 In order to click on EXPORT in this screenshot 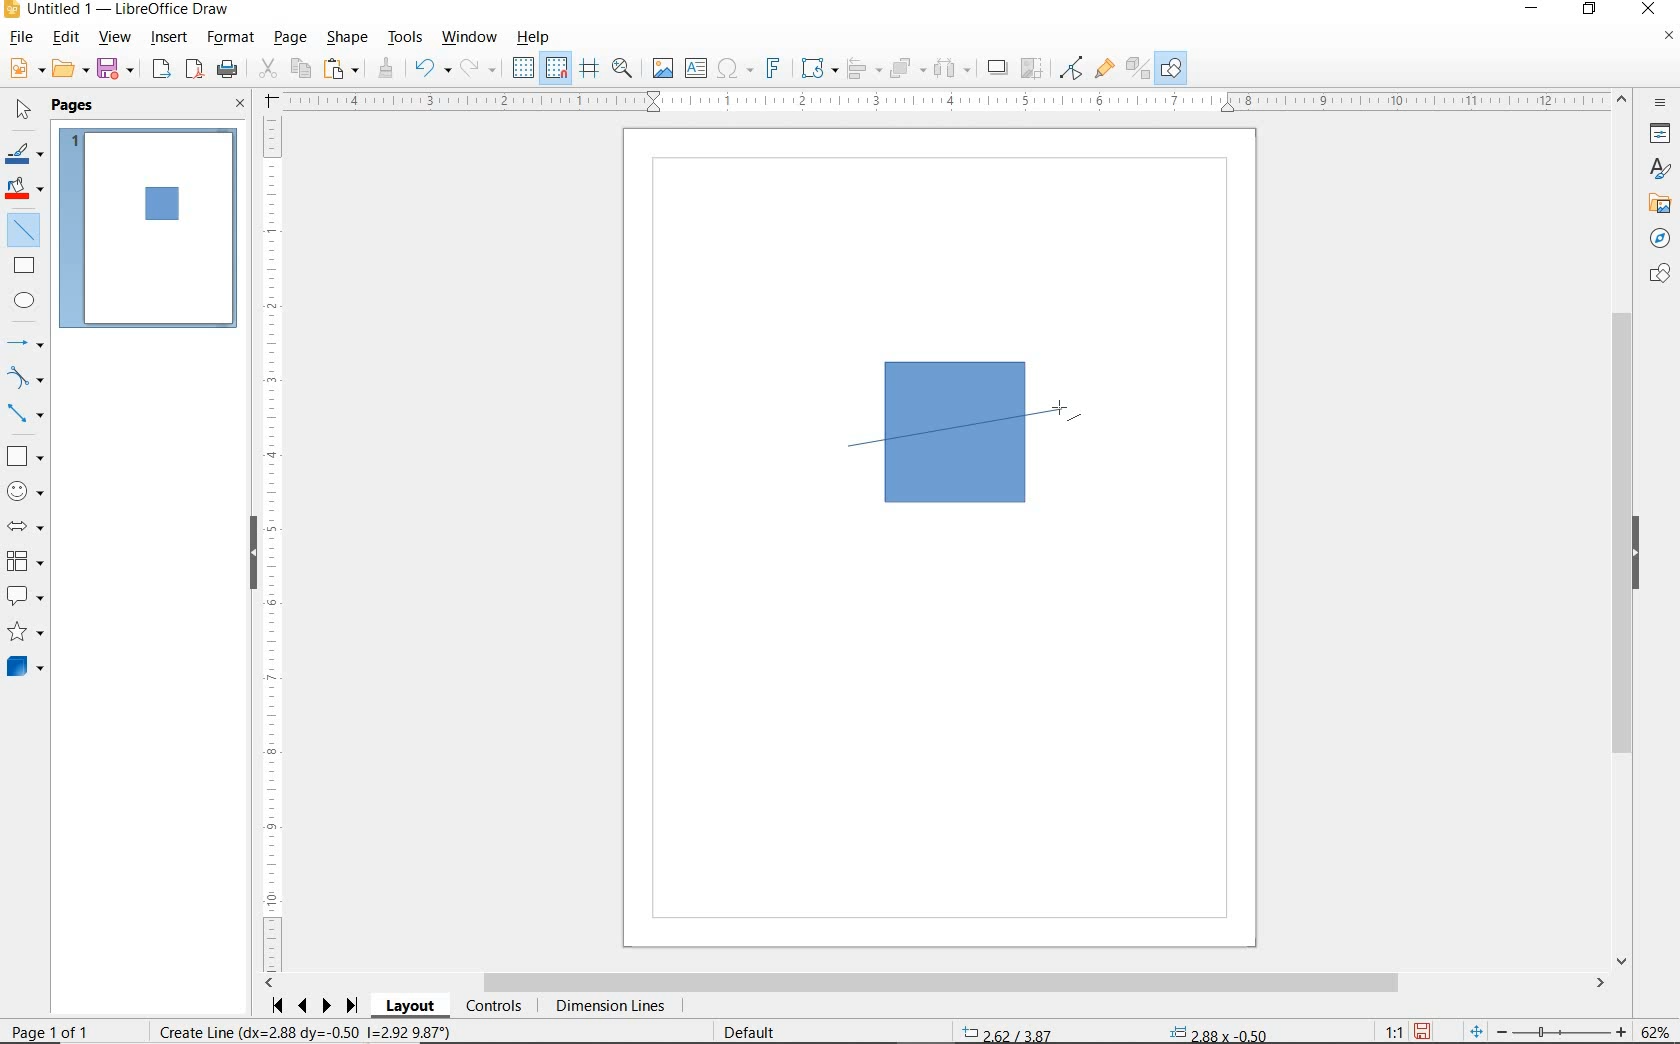, I will do `click(162, 71)`.